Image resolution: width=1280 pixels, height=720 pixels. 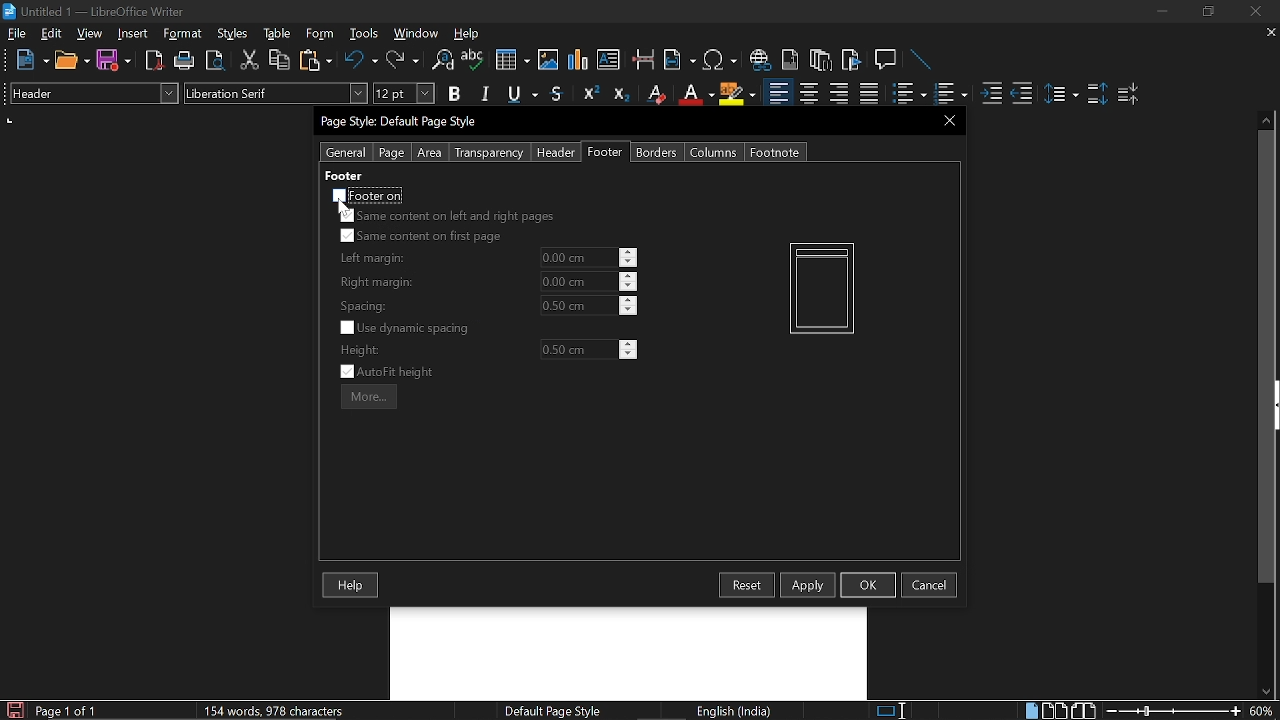 I want to click on units, so click(x=11, y=121).